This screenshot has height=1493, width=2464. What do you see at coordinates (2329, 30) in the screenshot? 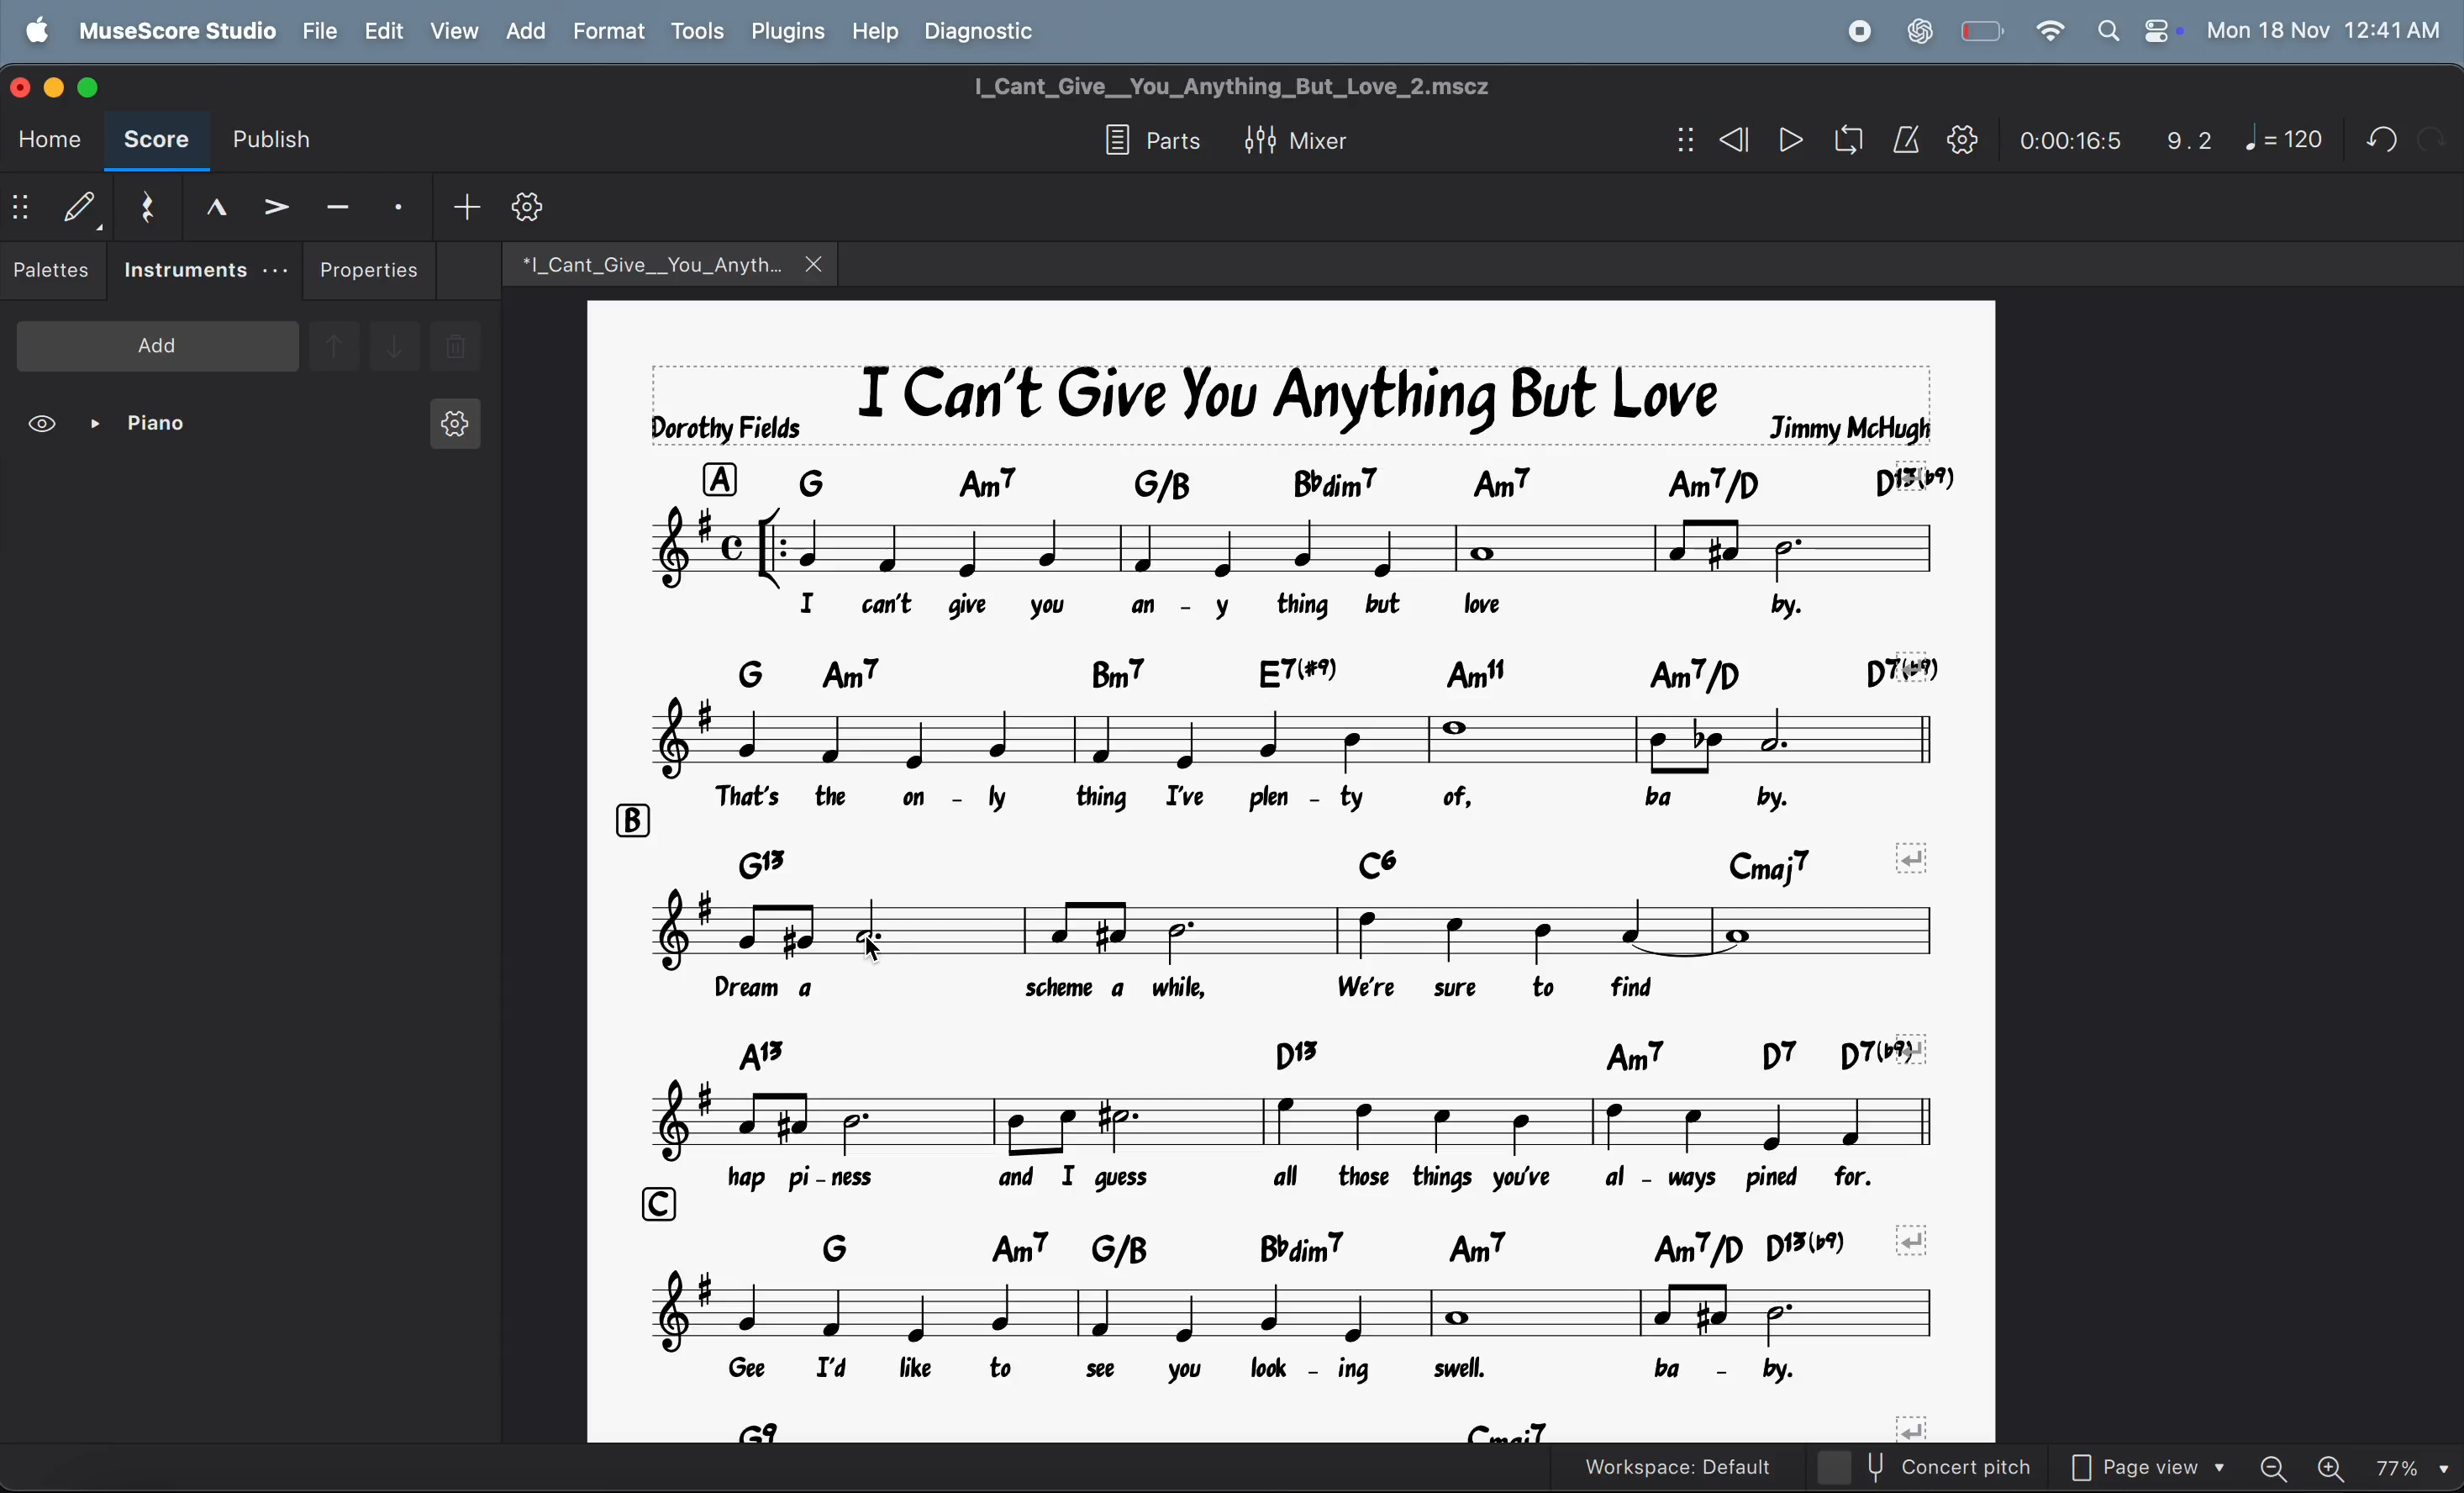
I see `date and time` at bounding box center [2329, 30].